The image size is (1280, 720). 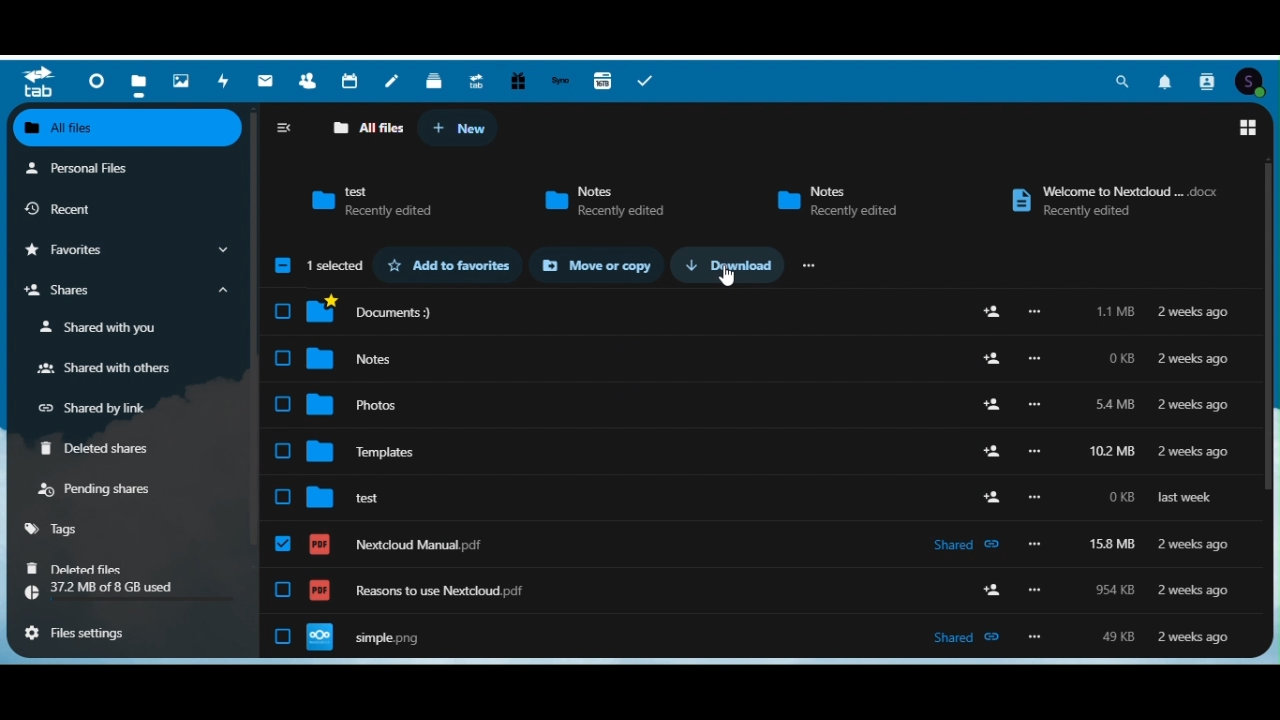 What do you see at coordinates (1248, 130) in the screenshot?
I see `Gridview` at bounding box center [1248, 130].